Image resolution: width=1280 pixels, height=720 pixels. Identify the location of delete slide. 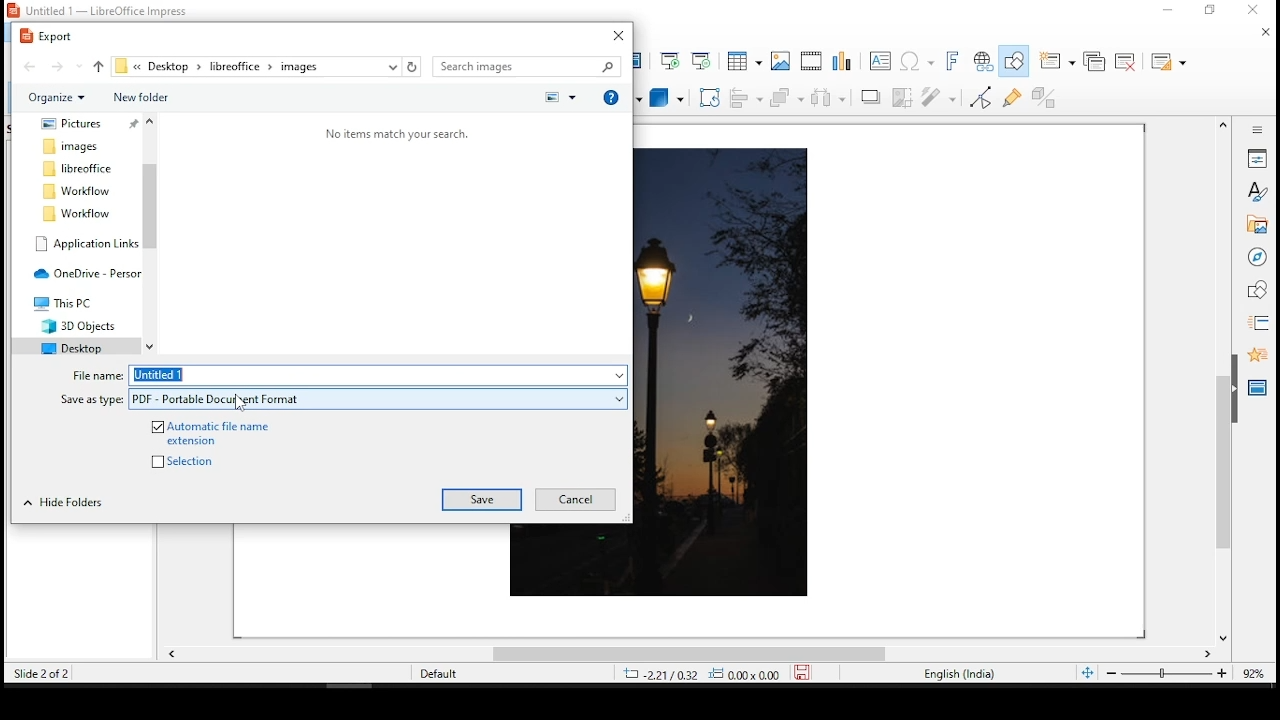
(1126, 59).